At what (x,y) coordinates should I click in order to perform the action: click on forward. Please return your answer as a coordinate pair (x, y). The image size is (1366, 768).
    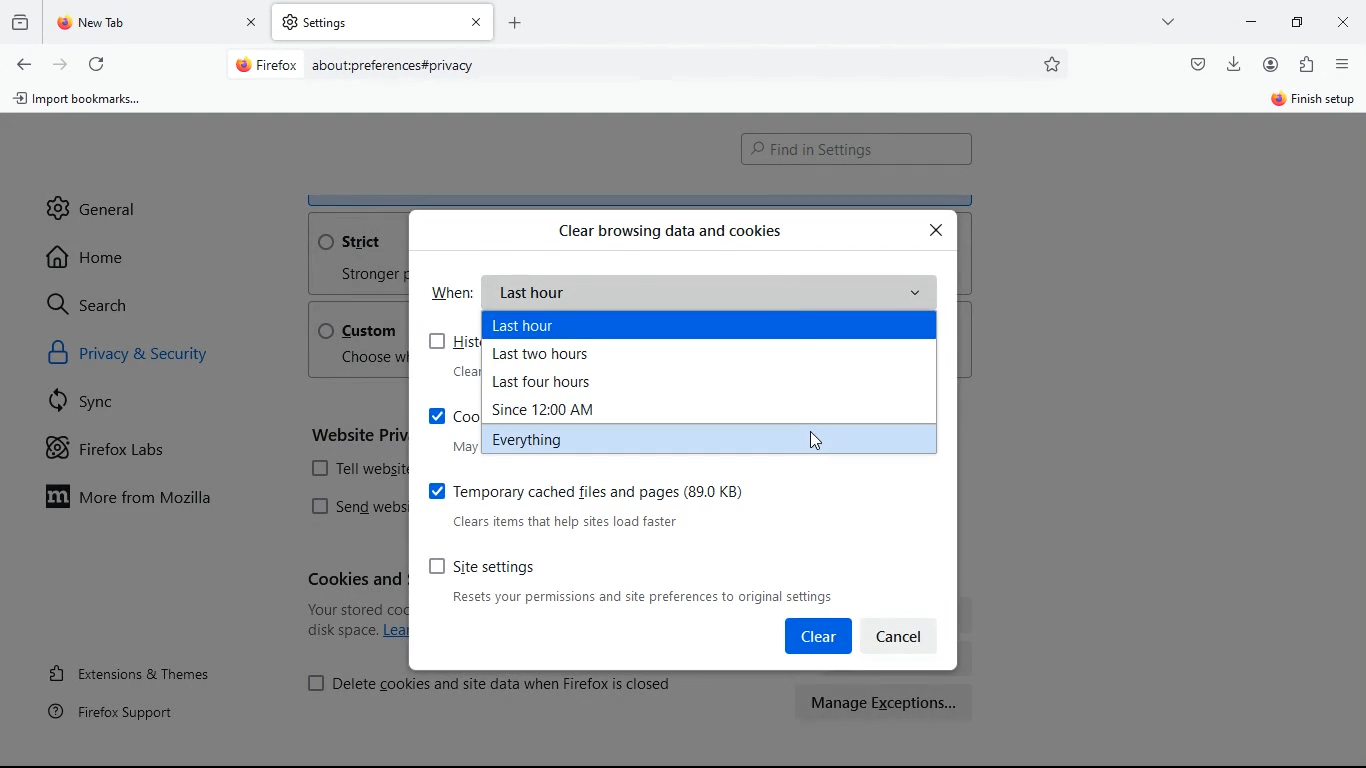
    Looking at the image, I should click on (60, 63).